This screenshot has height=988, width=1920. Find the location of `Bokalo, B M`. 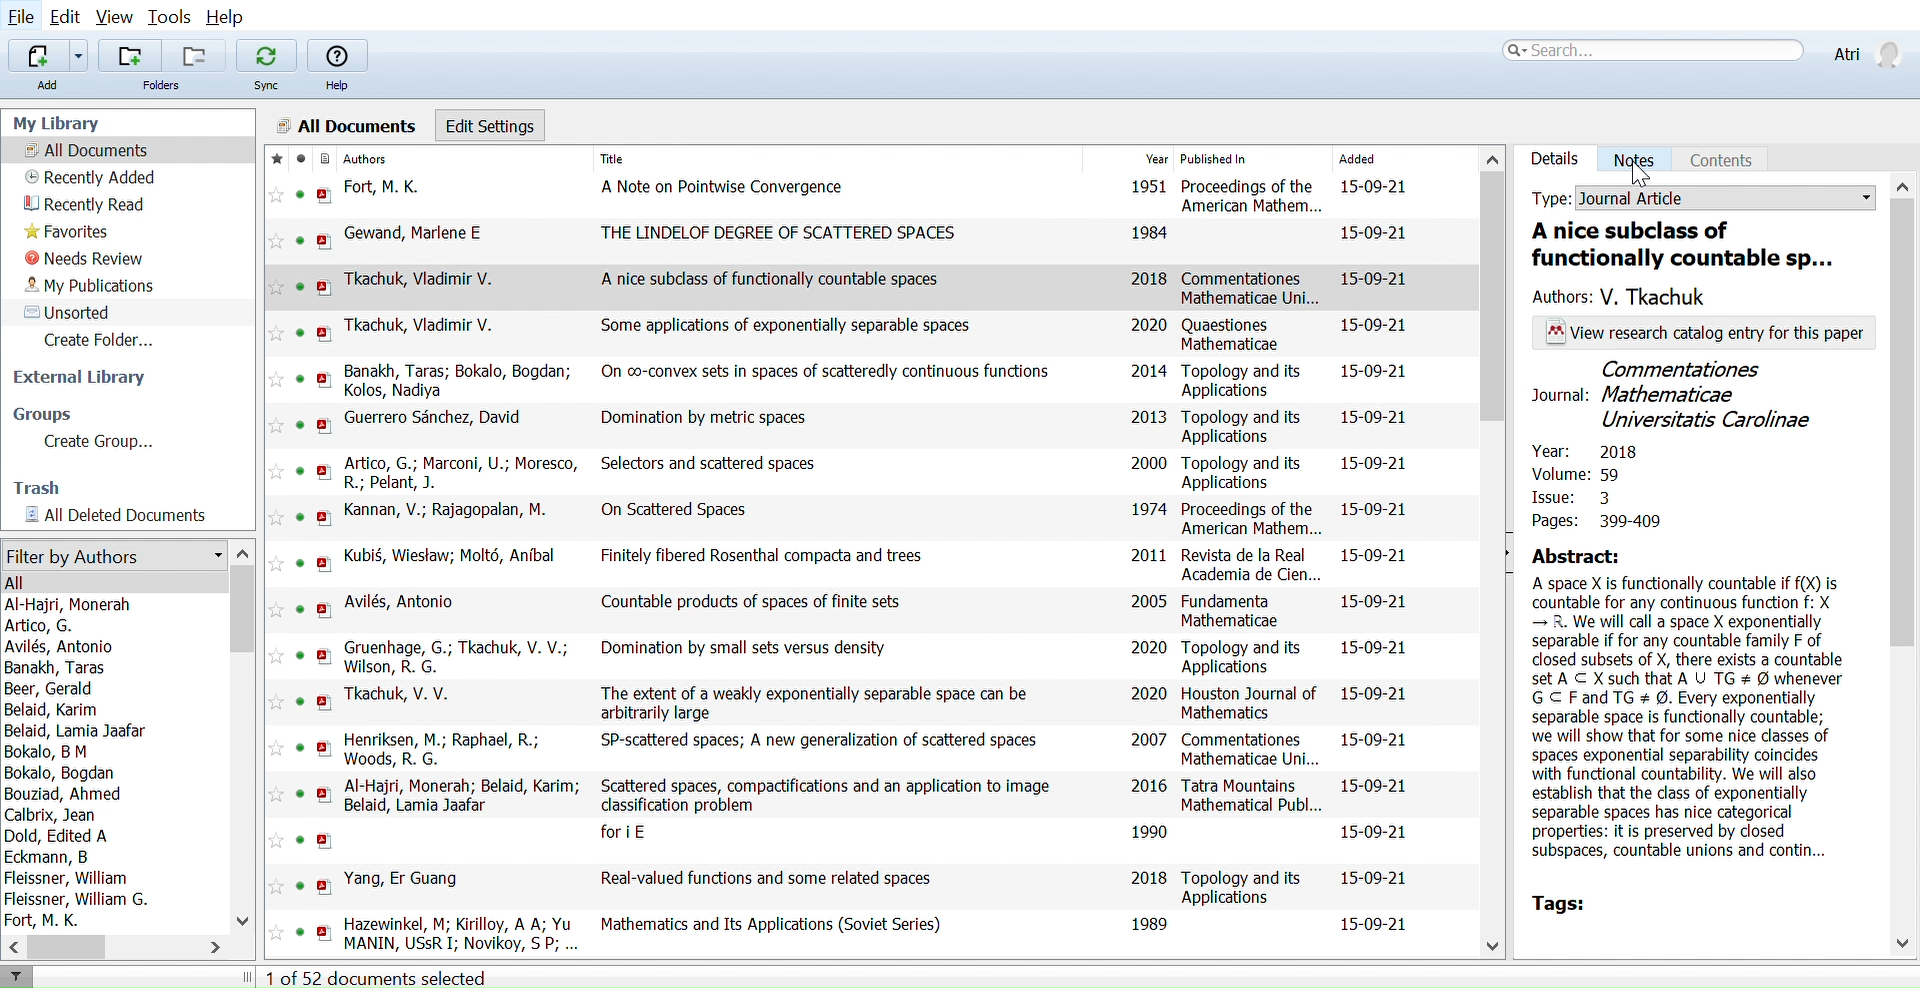

Bokalo, B M is located at coordinates (45, 752).